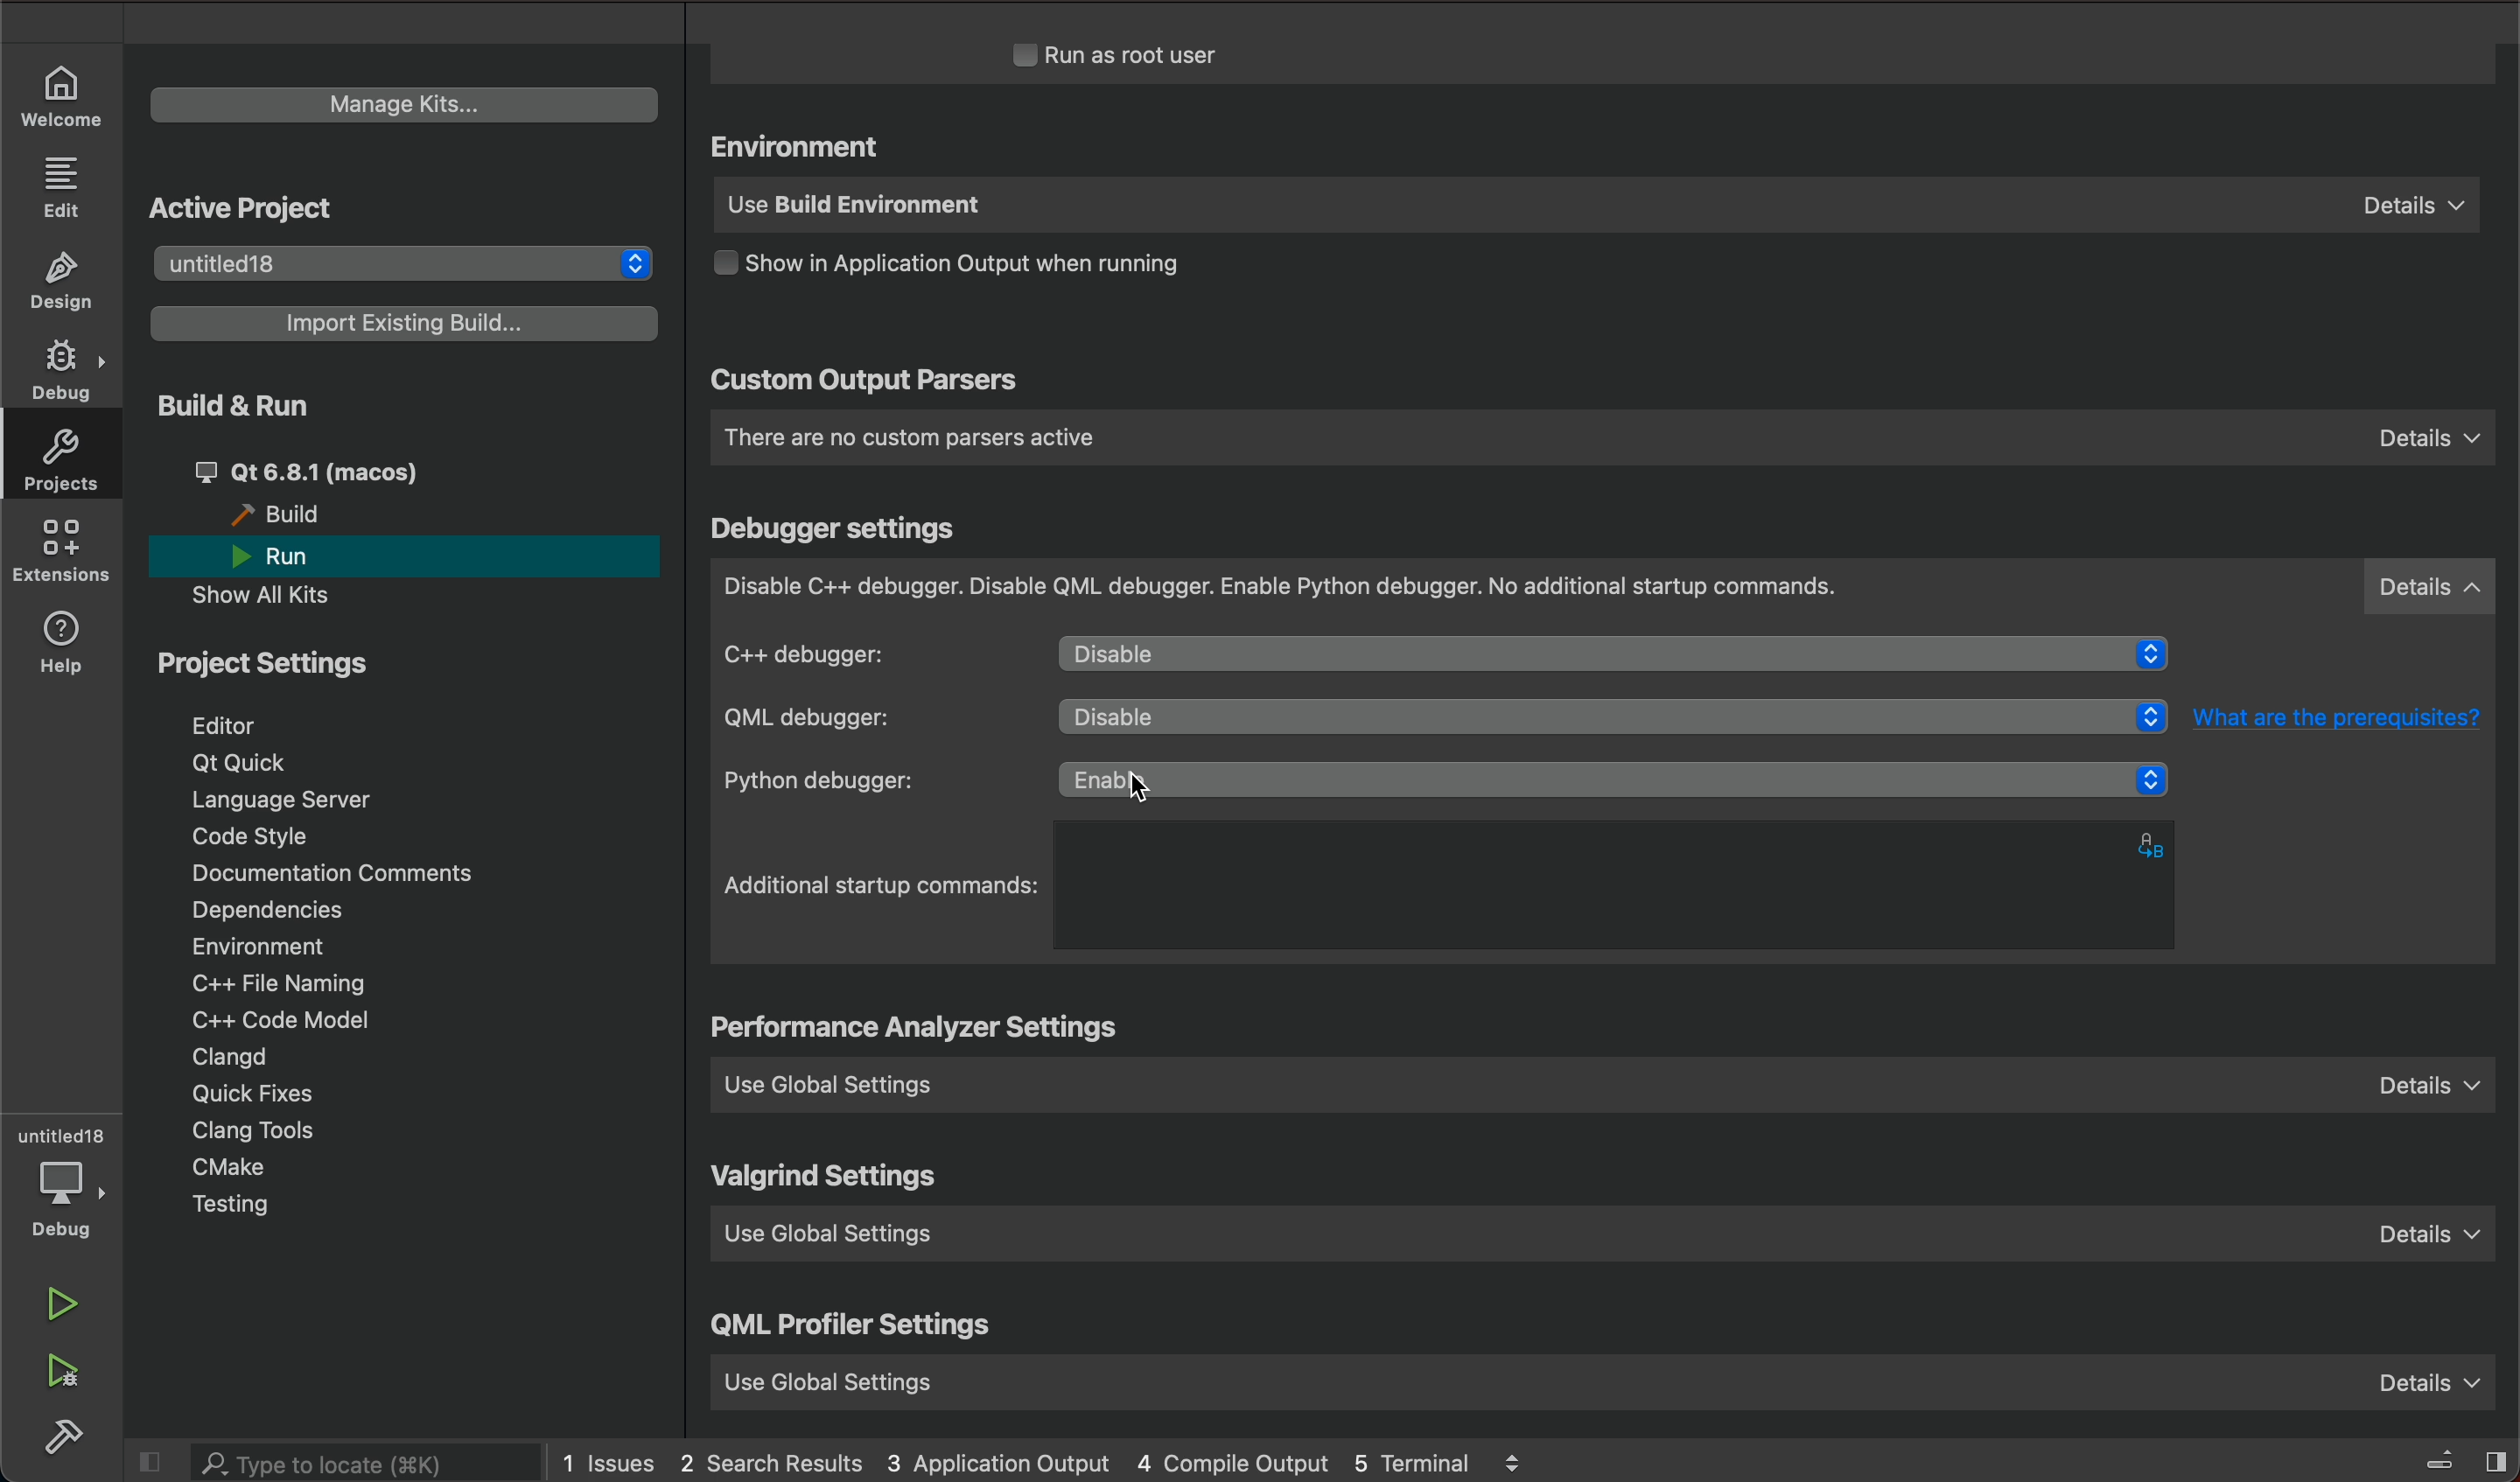  Describe the element at coordinates (1159, 784) in the screenshot. I see `cursor` at that location.